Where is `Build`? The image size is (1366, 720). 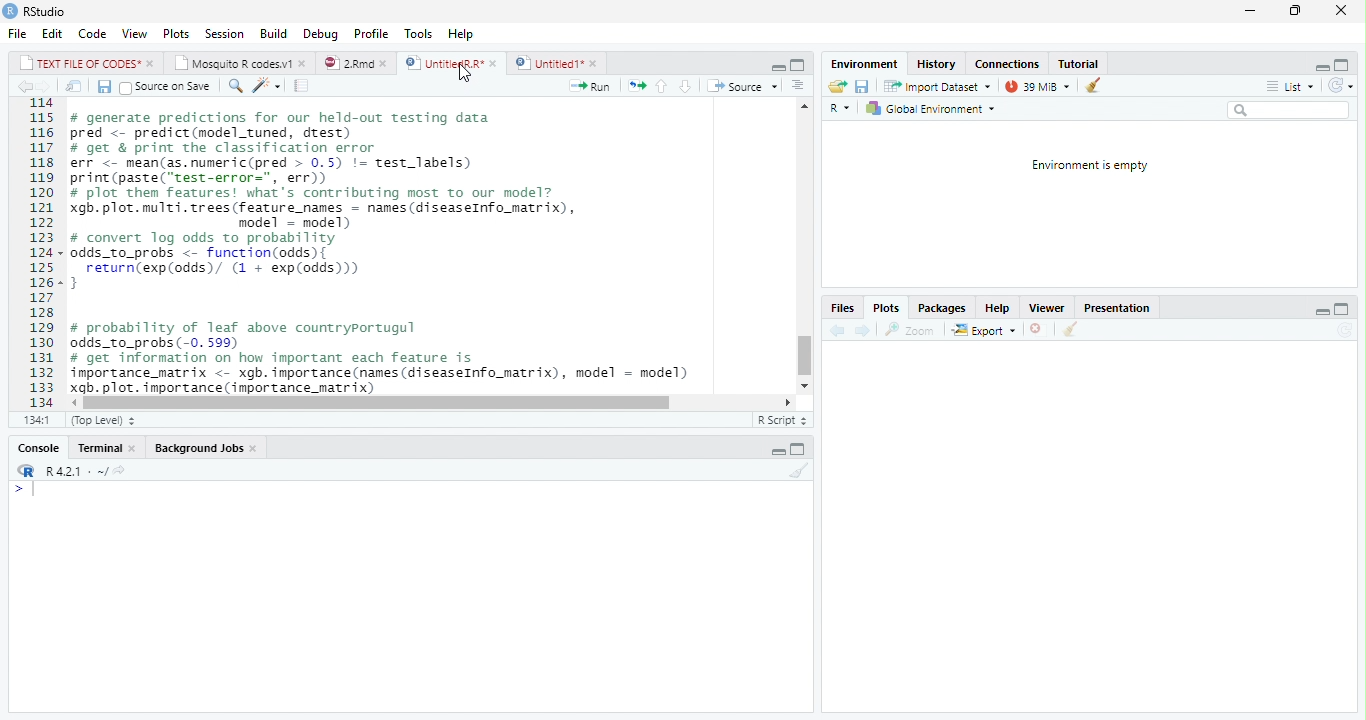 Build is located at coordinates (274, 34).